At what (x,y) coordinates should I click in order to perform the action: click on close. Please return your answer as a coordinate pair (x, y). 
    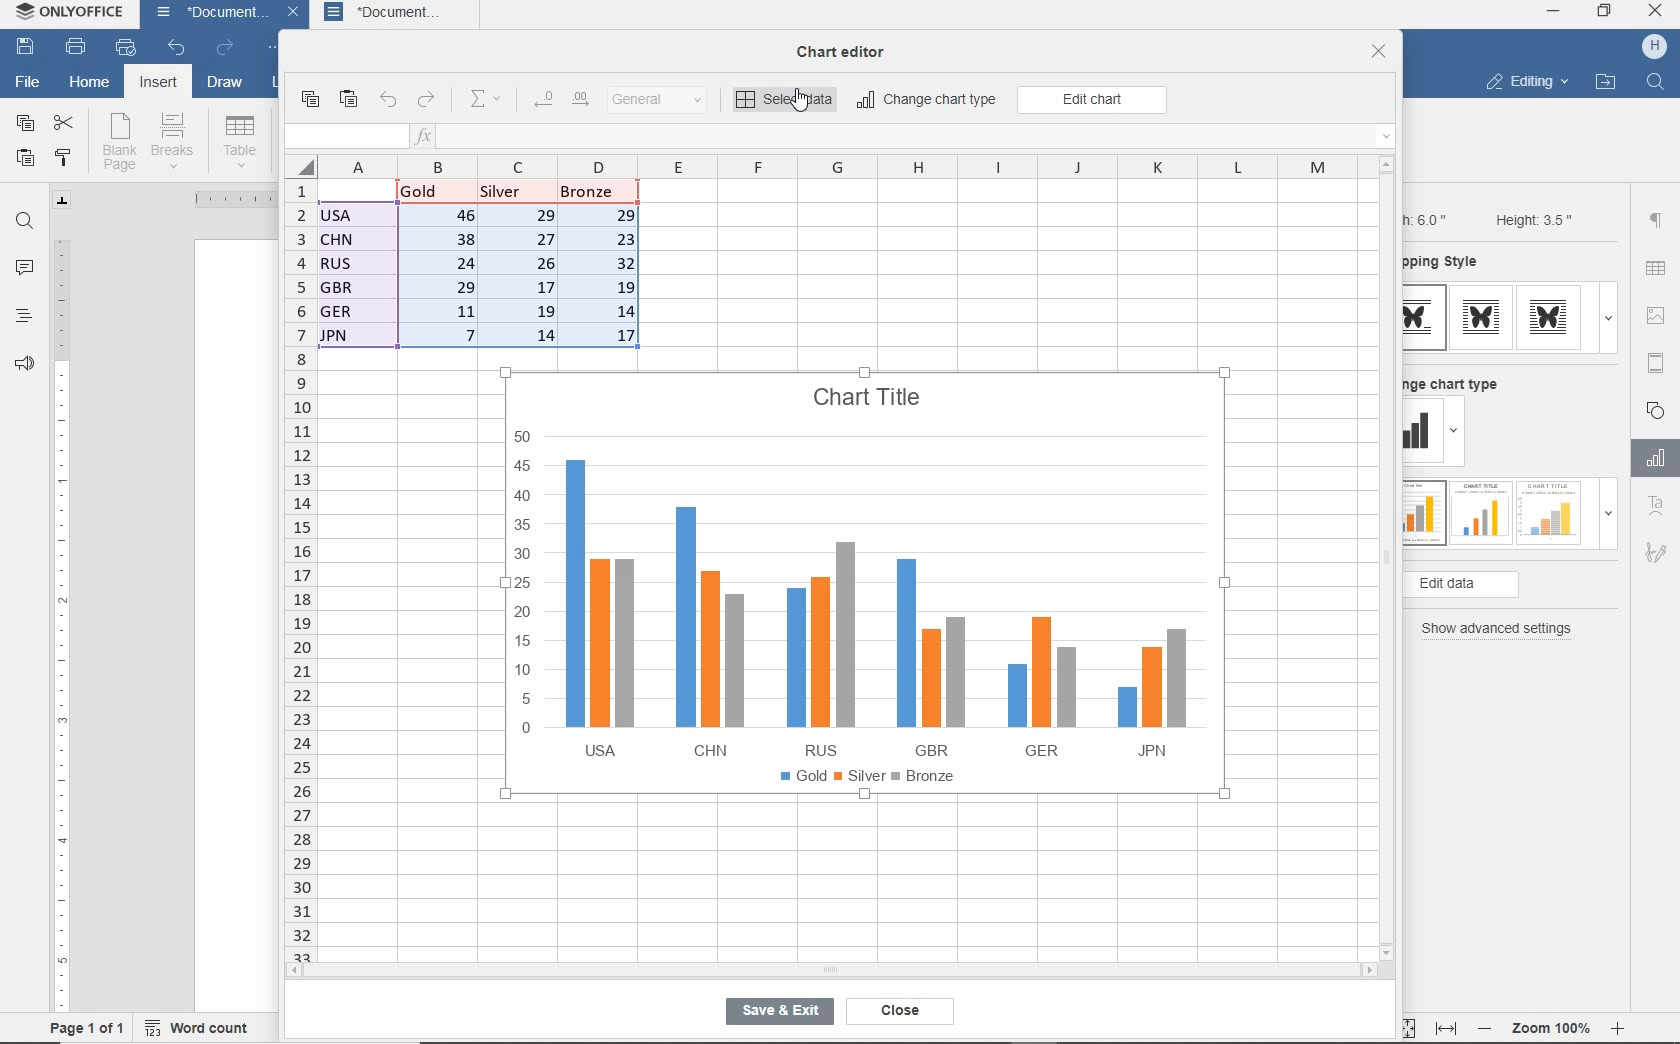
    Looking at the image, I should click on (1379, 53).